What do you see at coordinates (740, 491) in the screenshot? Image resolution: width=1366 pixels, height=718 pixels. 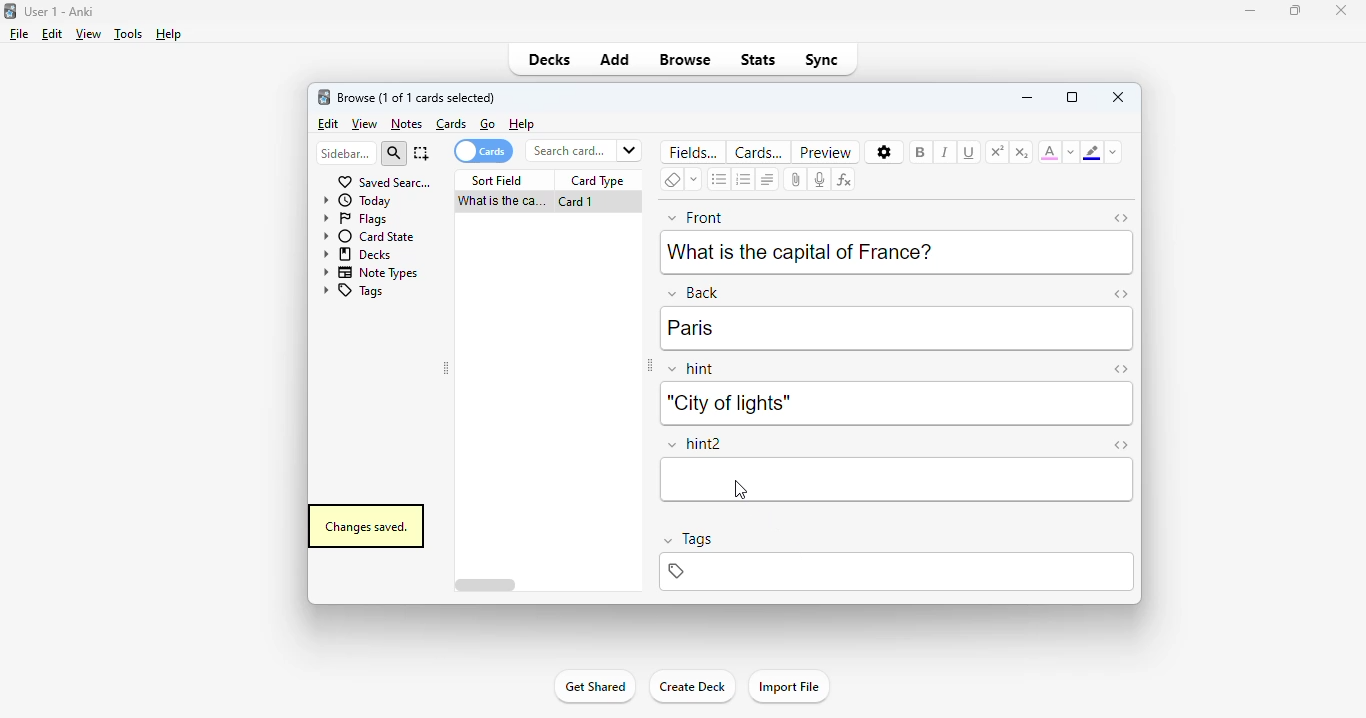 I see `cursor` at bounding box center [740, 491].